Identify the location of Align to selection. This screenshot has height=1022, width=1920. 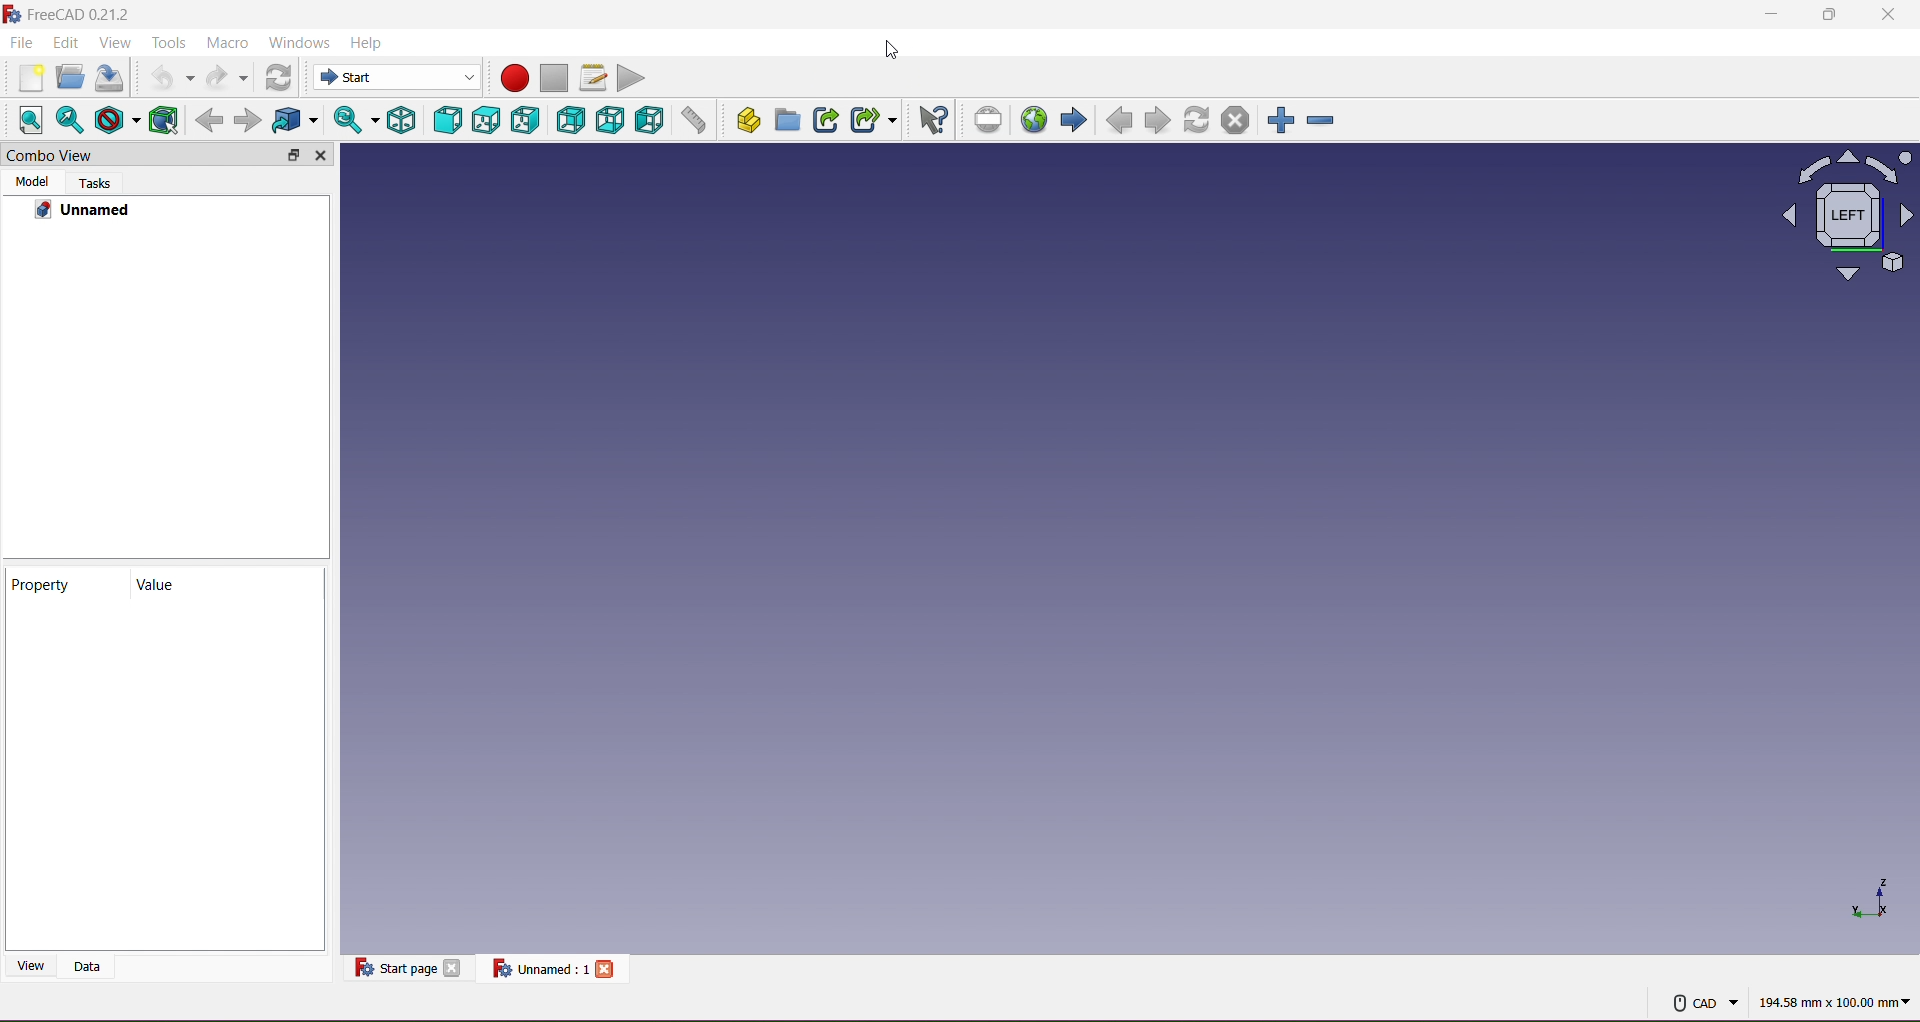
(30, 119).